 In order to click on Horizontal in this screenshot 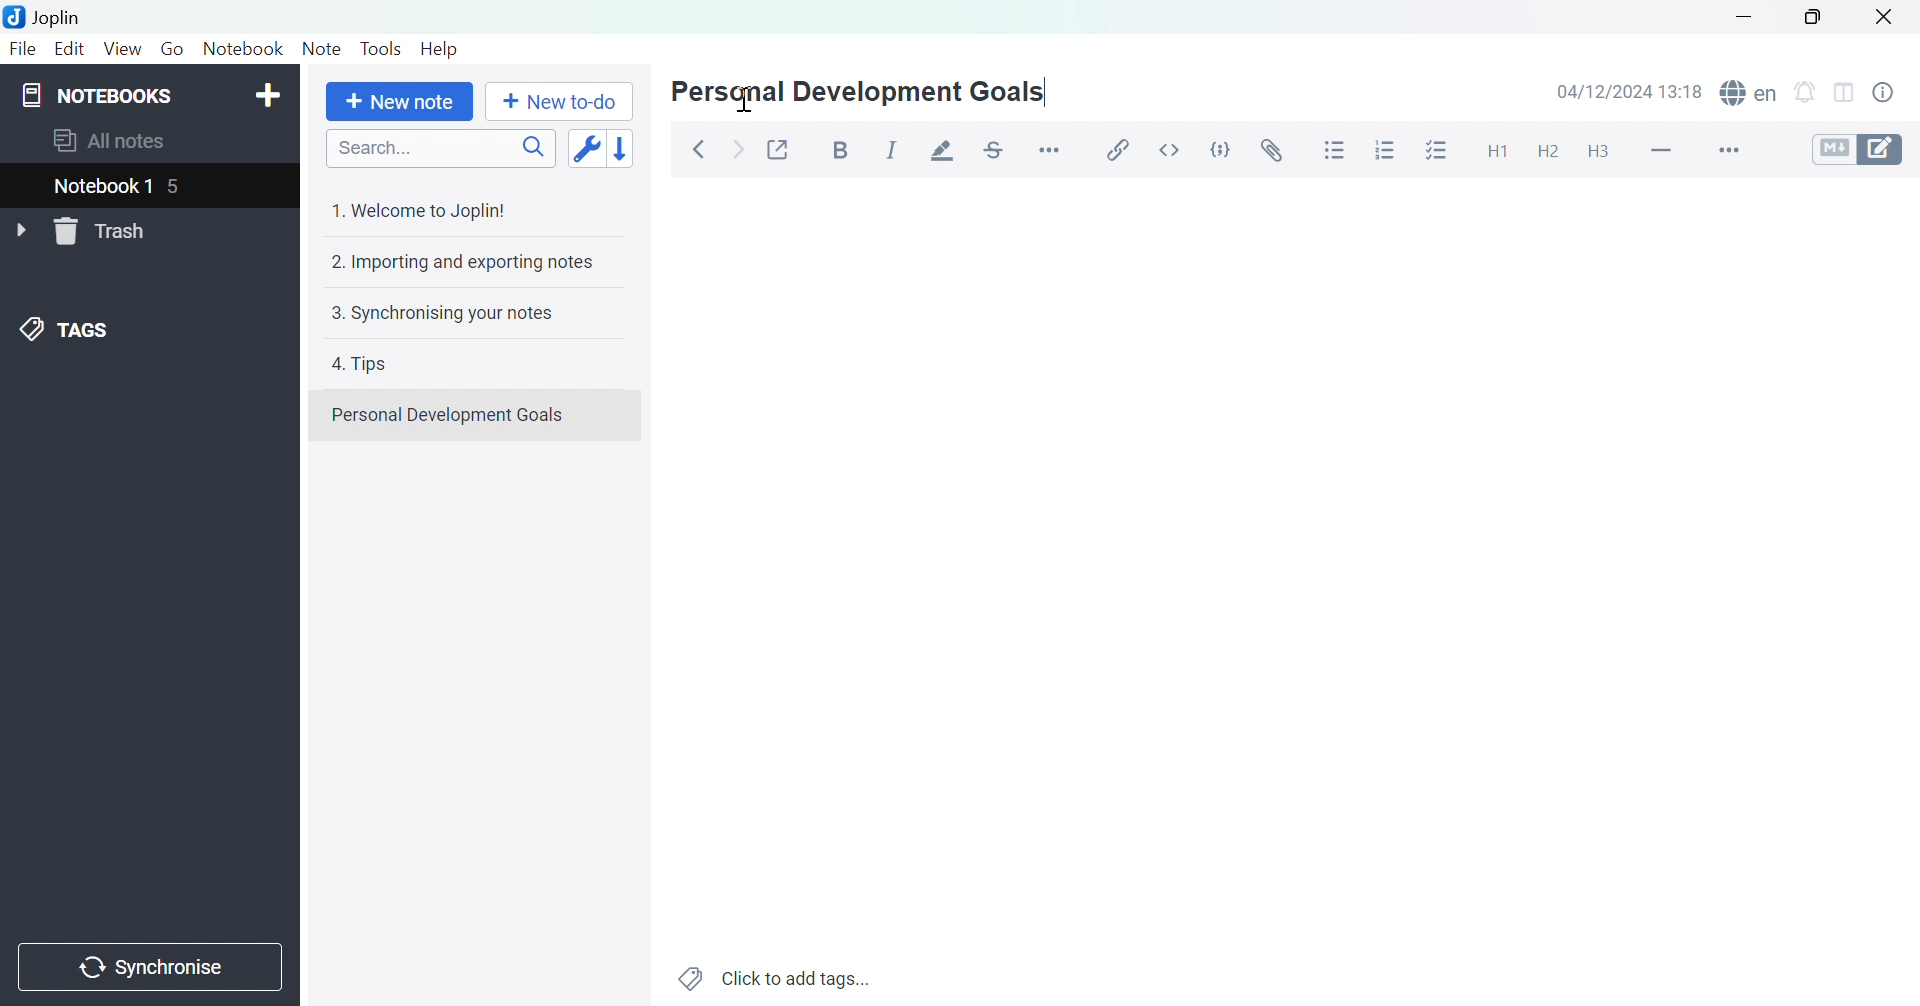, I will do `click(1052, 149)`.